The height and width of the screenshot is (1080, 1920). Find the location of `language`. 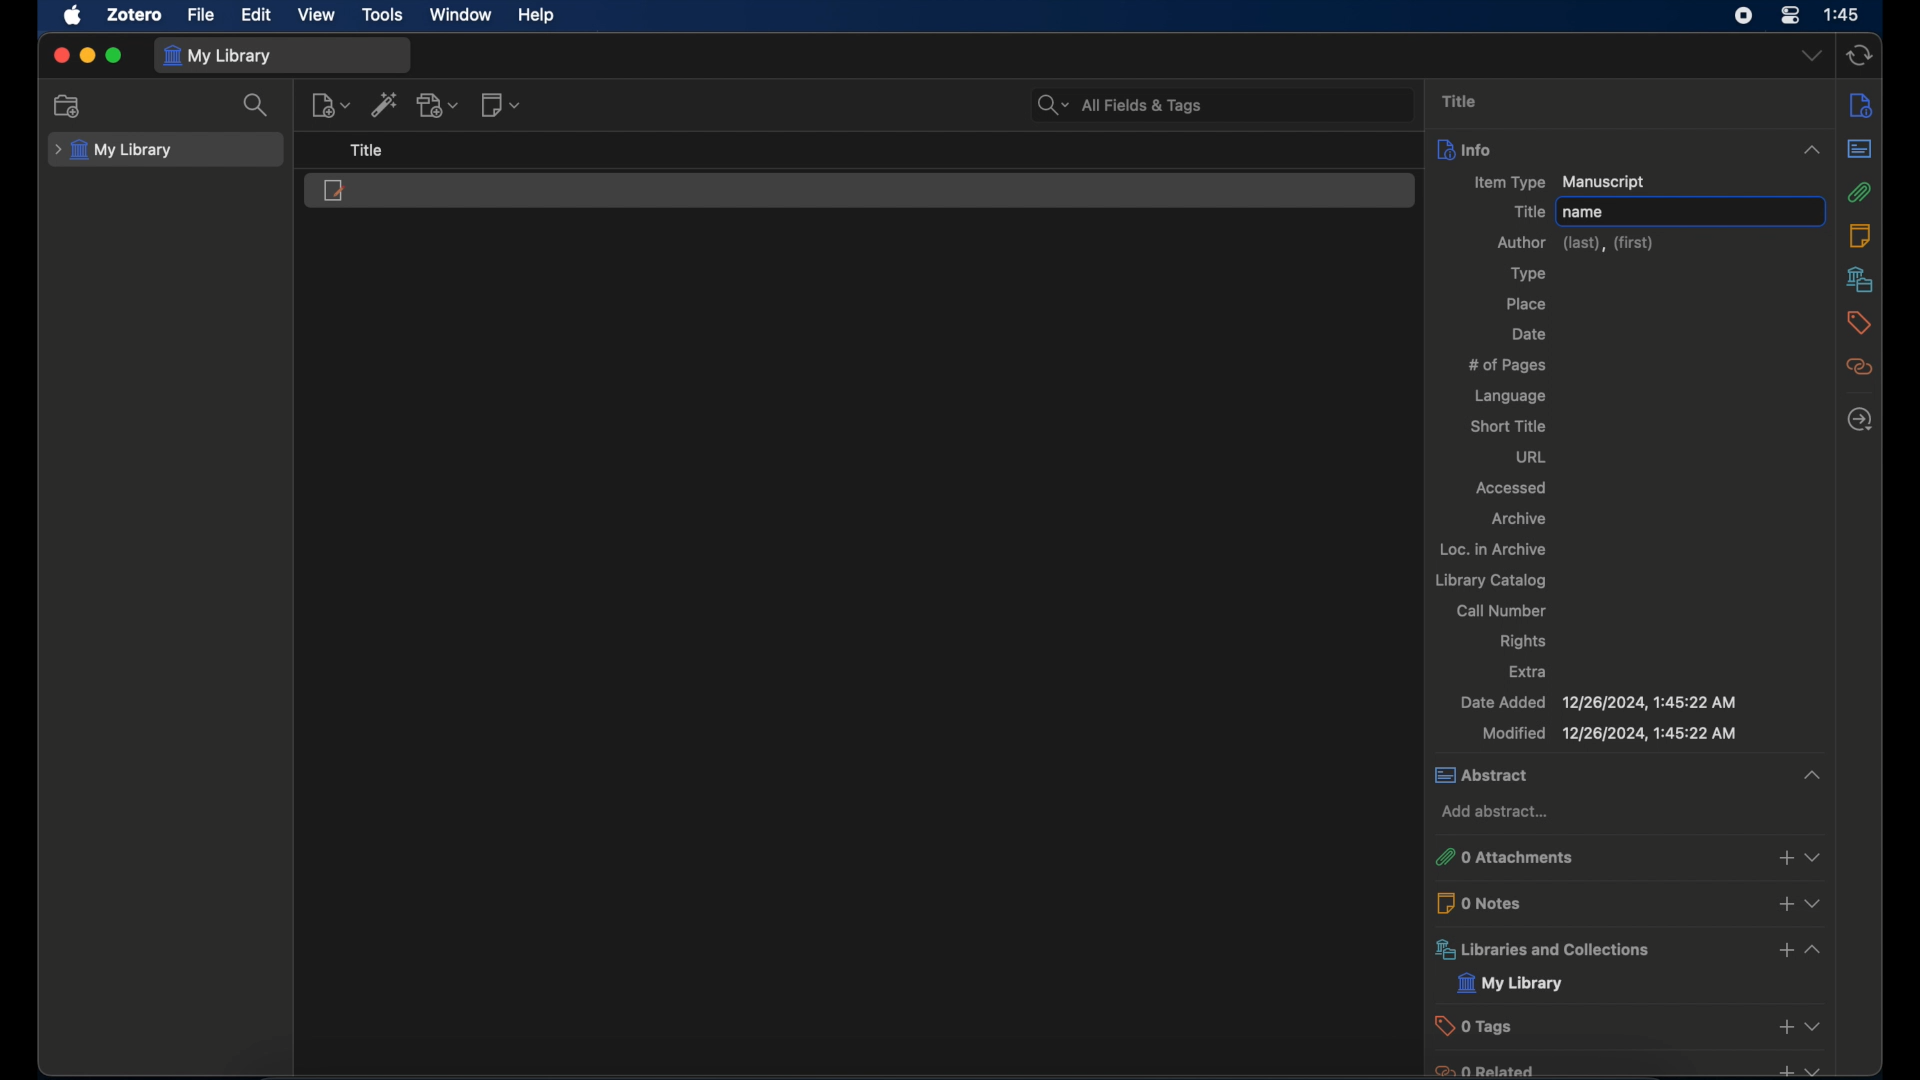

language is located at coordinates (1511, 396).